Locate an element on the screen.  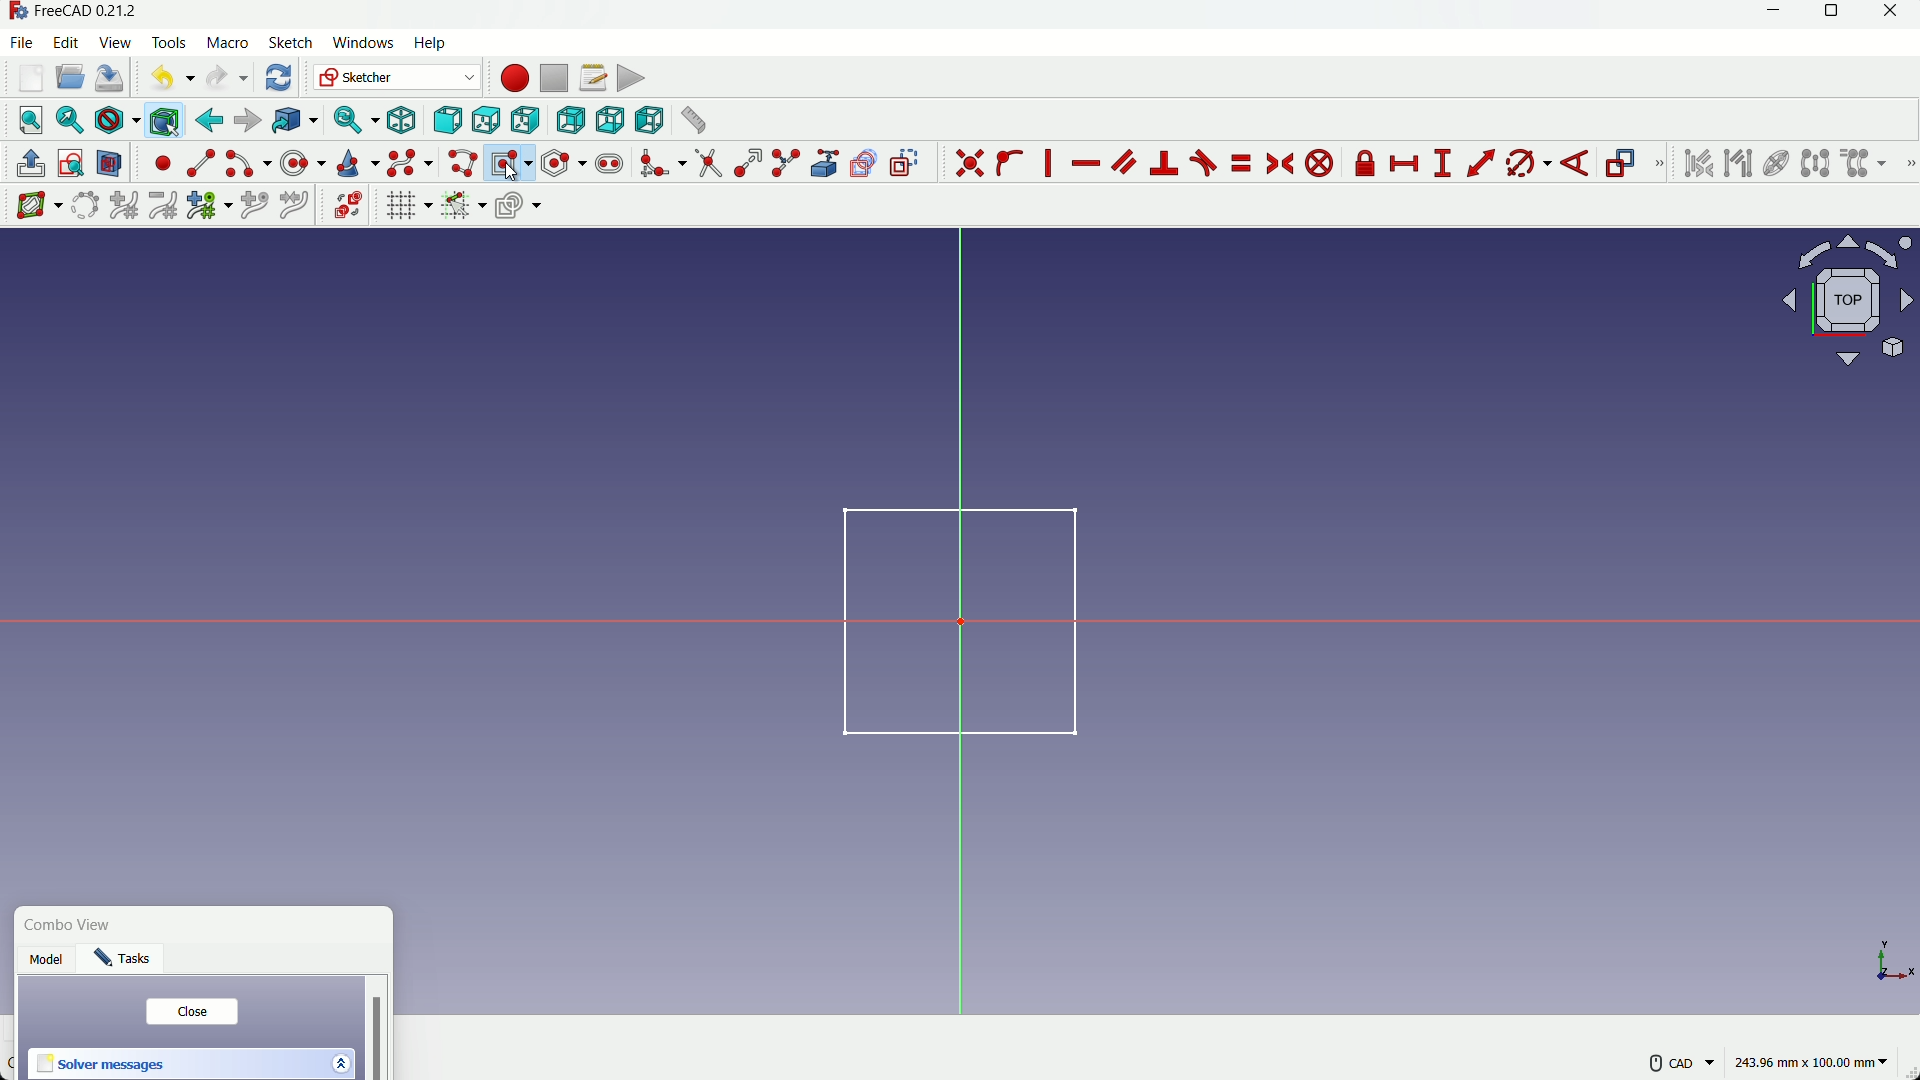
toggle grid is located at coordinates (408, 205).